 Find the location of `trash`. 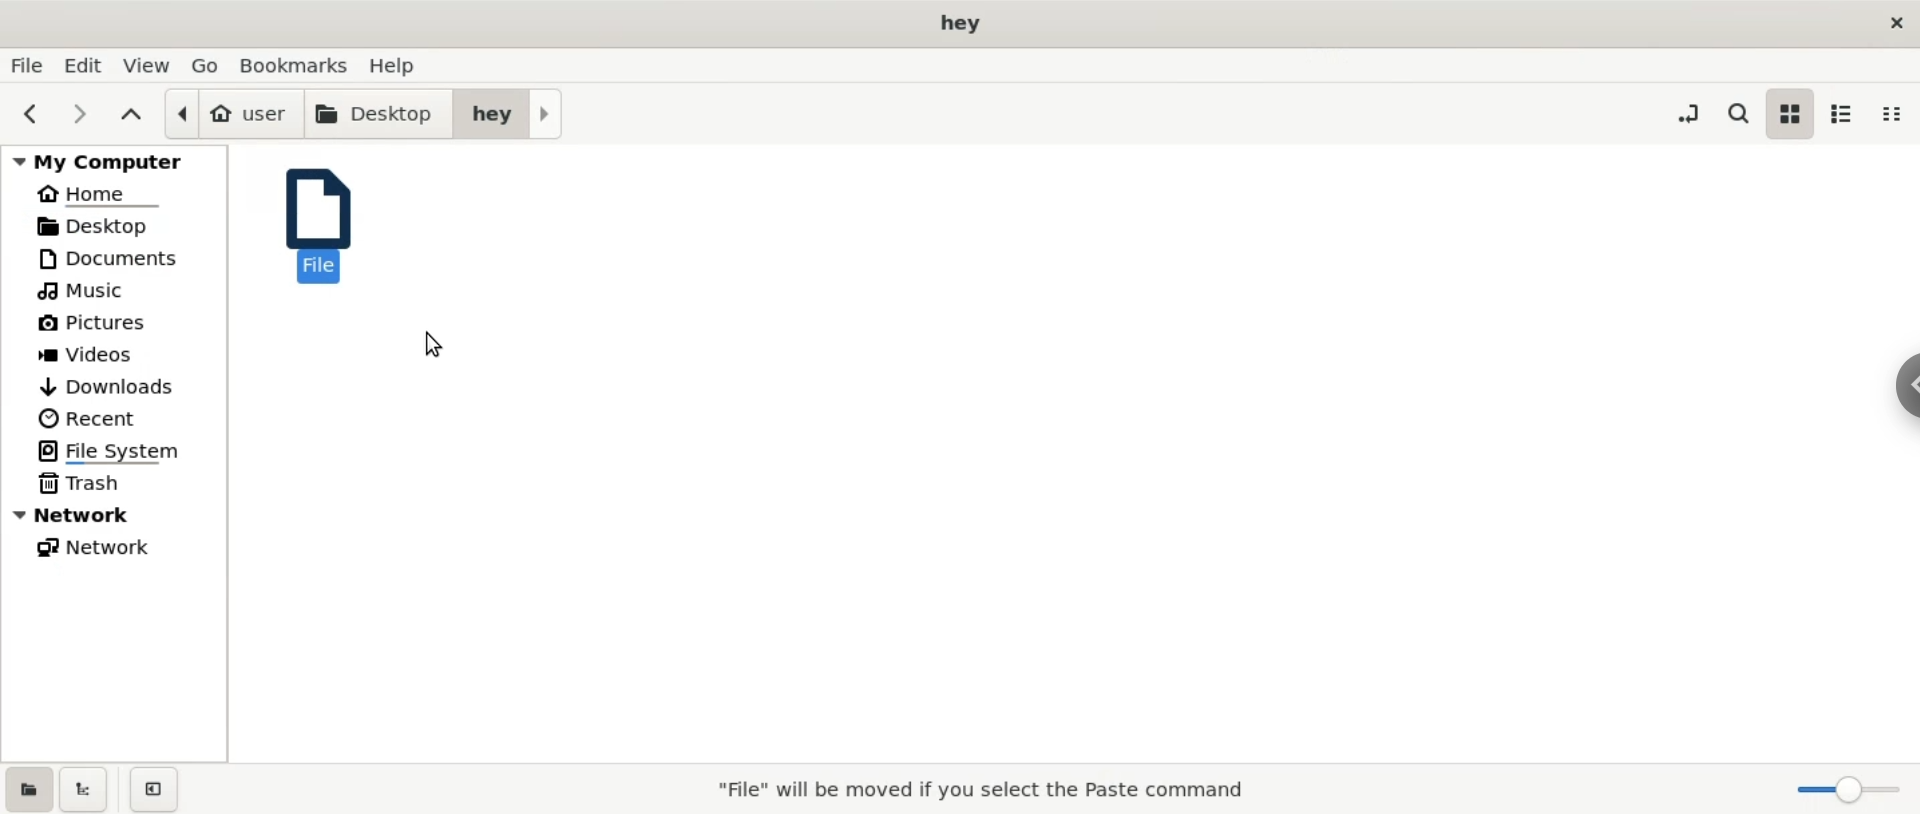

trash is located at coordinates (115, 484).